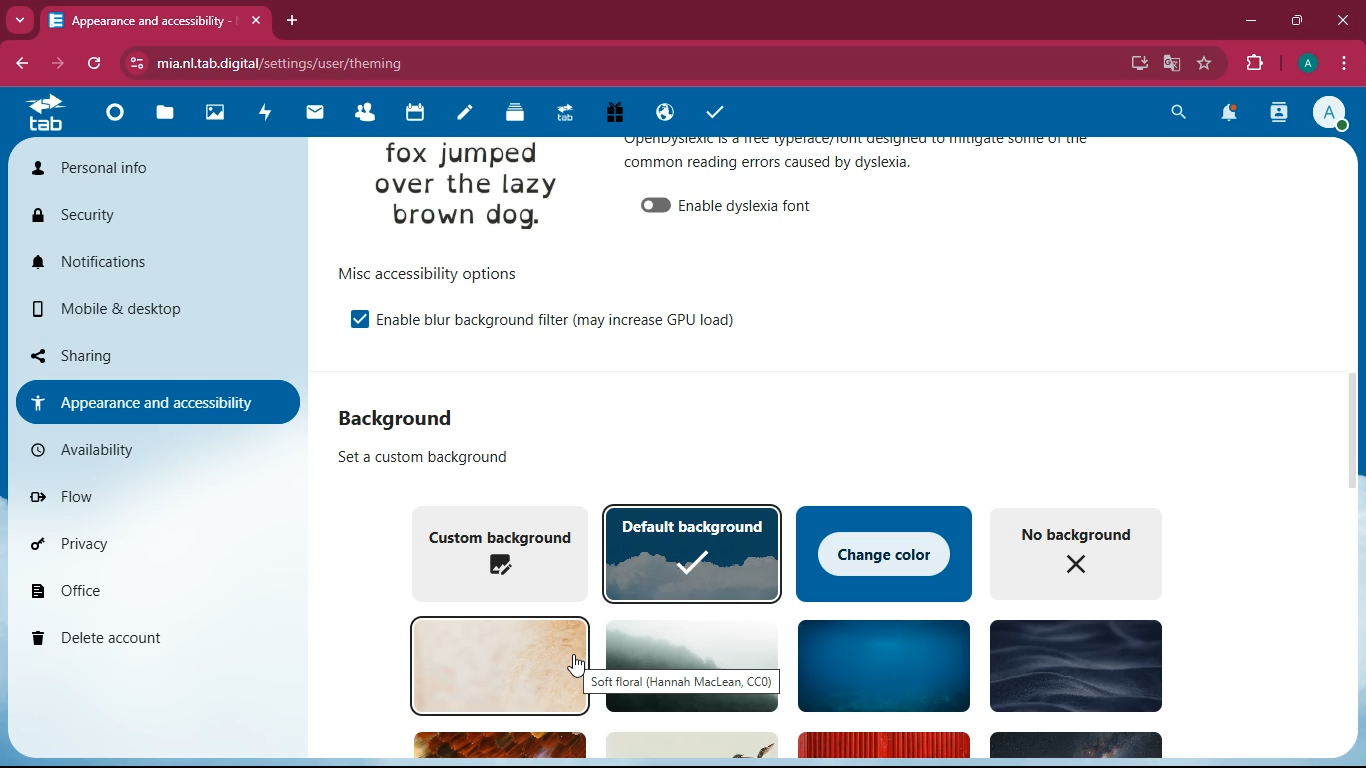 The width and height of the screenshot is (1366, 768). What do you see at coordinates (1250, 23) in the screenshot?
I see `minimize` at bounding box center [1250, 23].